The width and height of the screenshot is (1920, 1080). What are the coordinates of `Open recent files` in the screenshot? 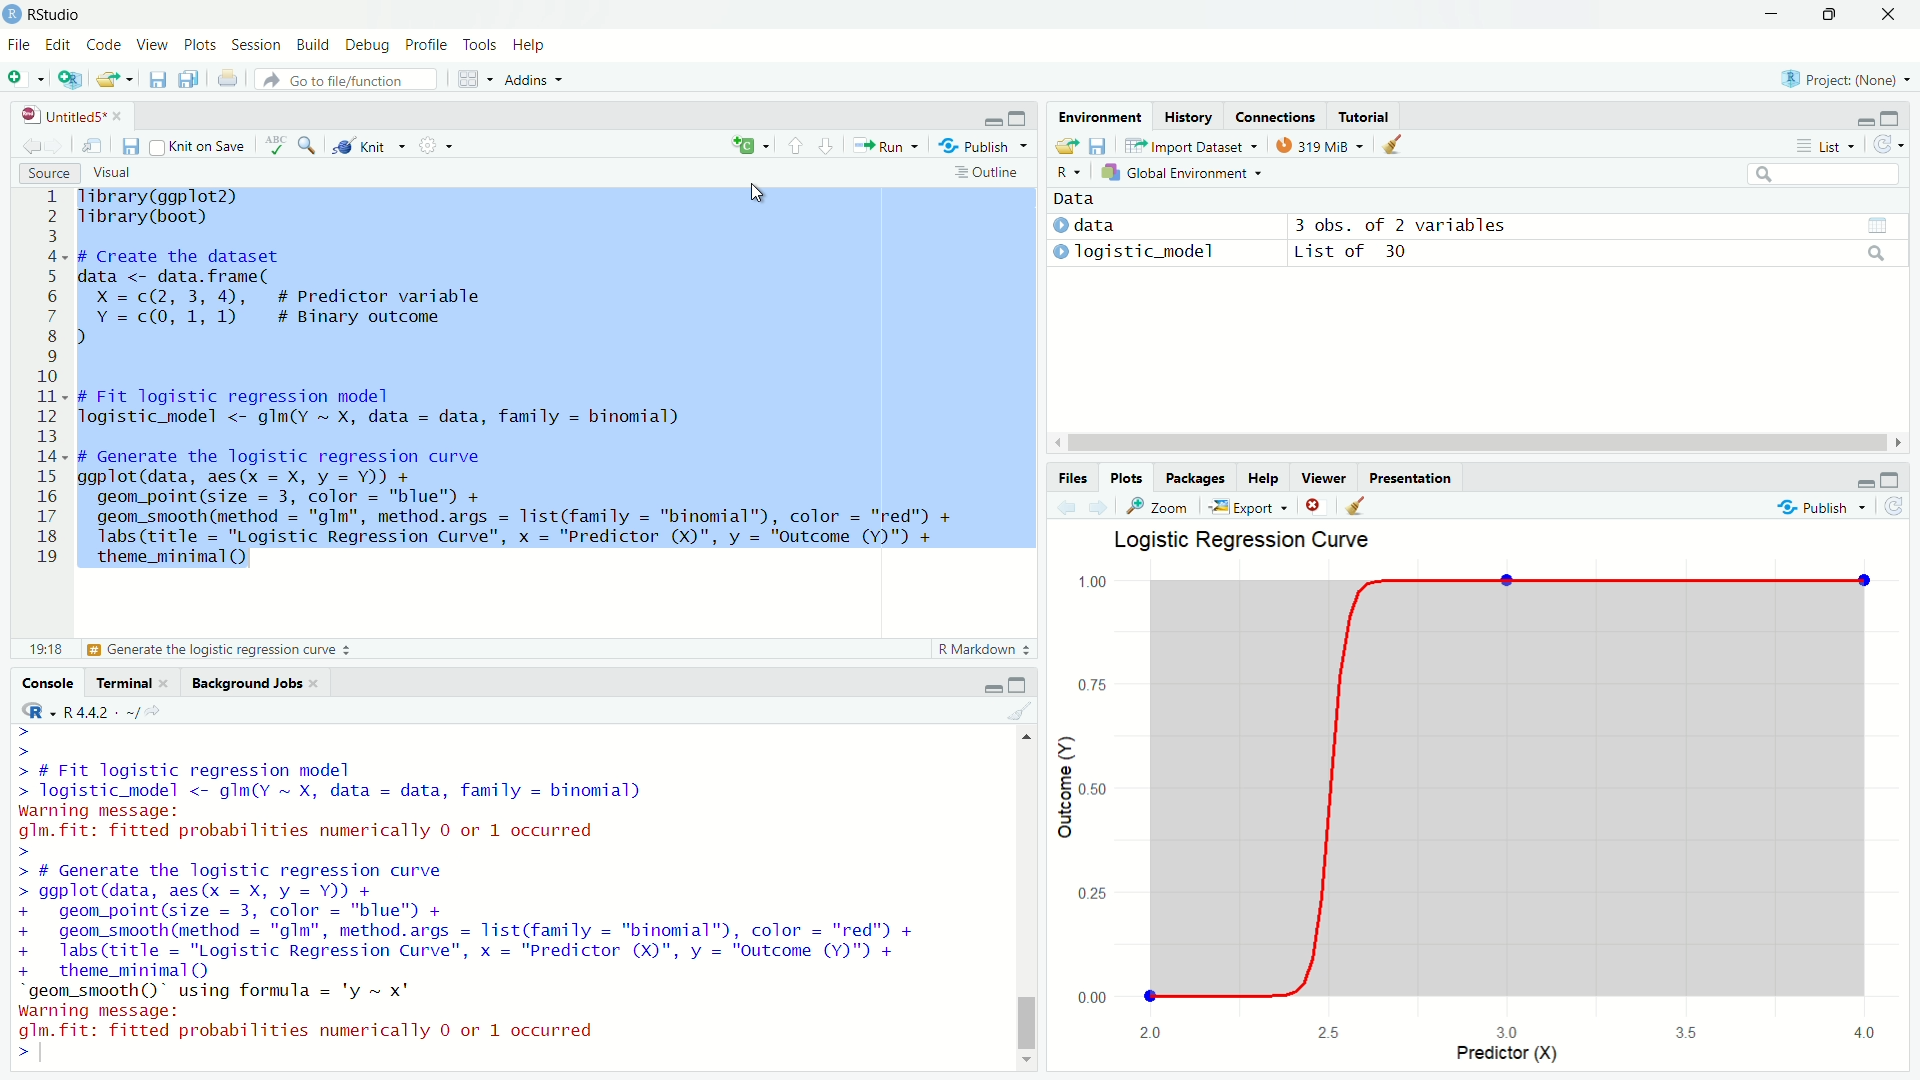 It's located at (129, 80).